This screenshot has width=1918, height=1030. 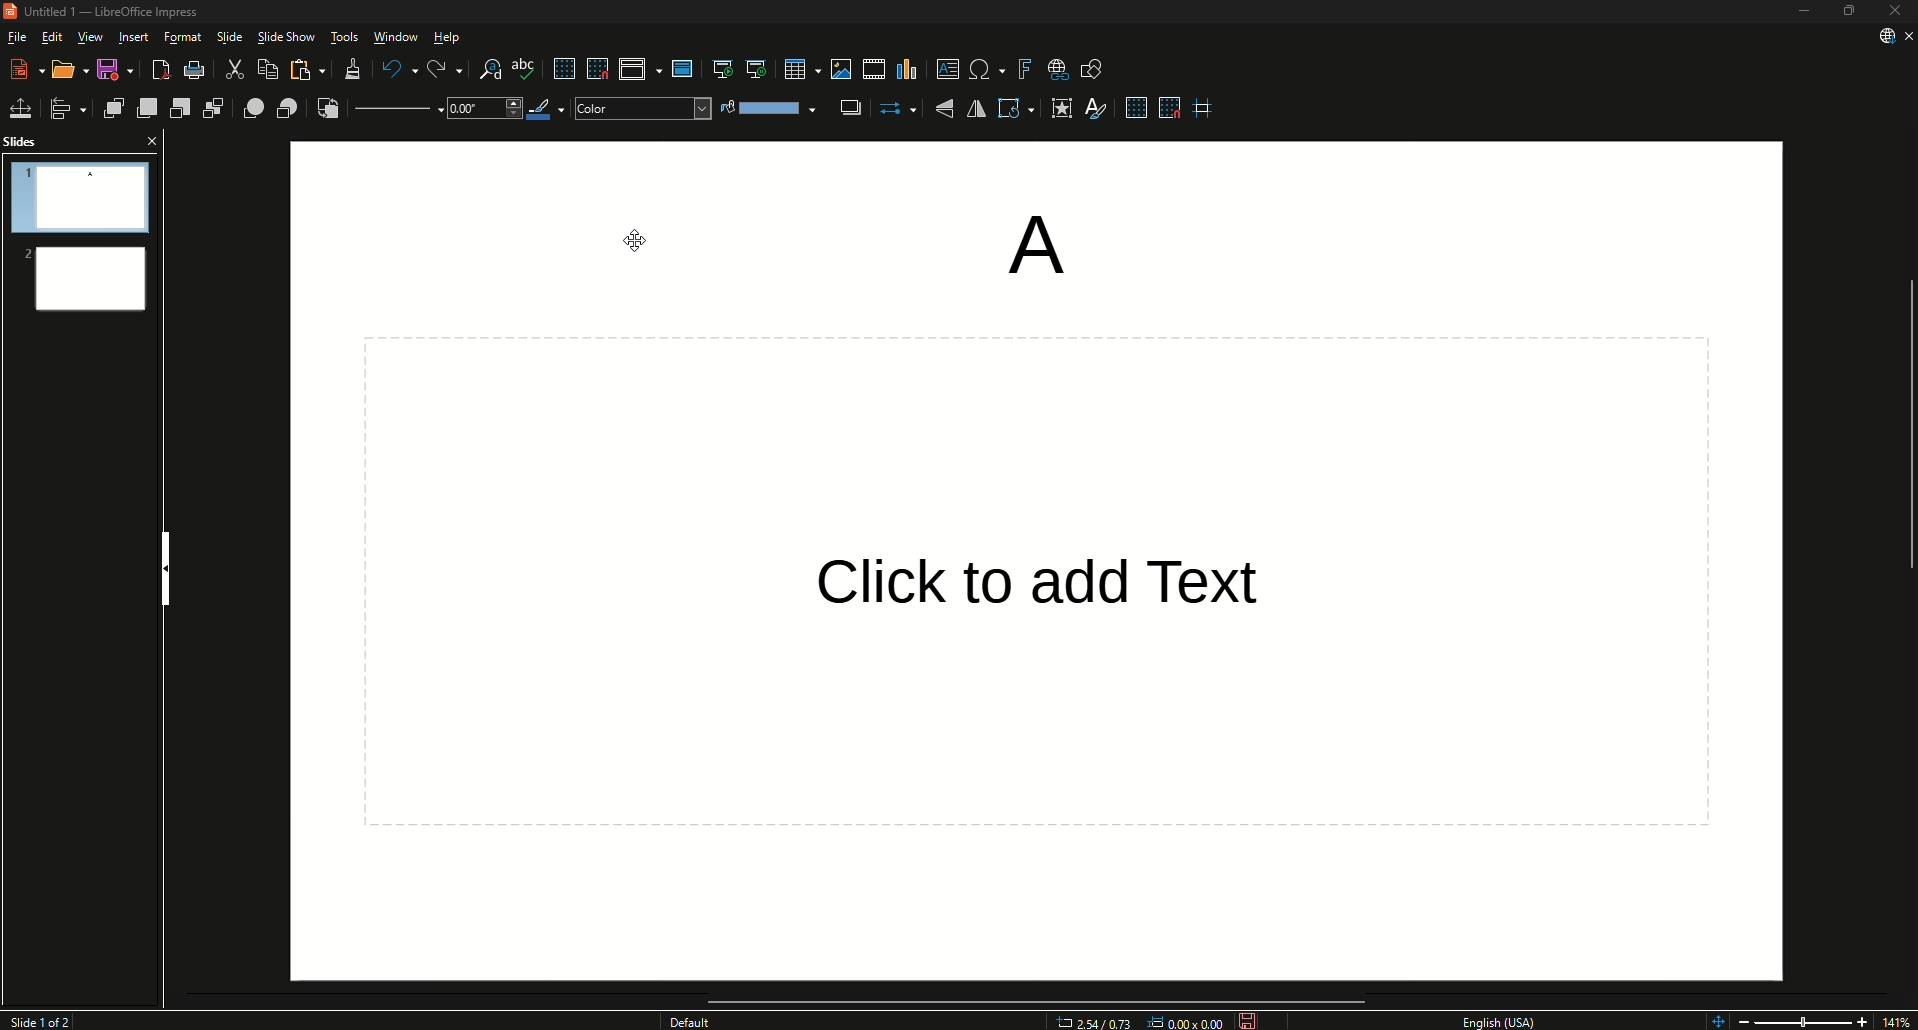 I want to click on Save, so click(x=1248, y=1019).